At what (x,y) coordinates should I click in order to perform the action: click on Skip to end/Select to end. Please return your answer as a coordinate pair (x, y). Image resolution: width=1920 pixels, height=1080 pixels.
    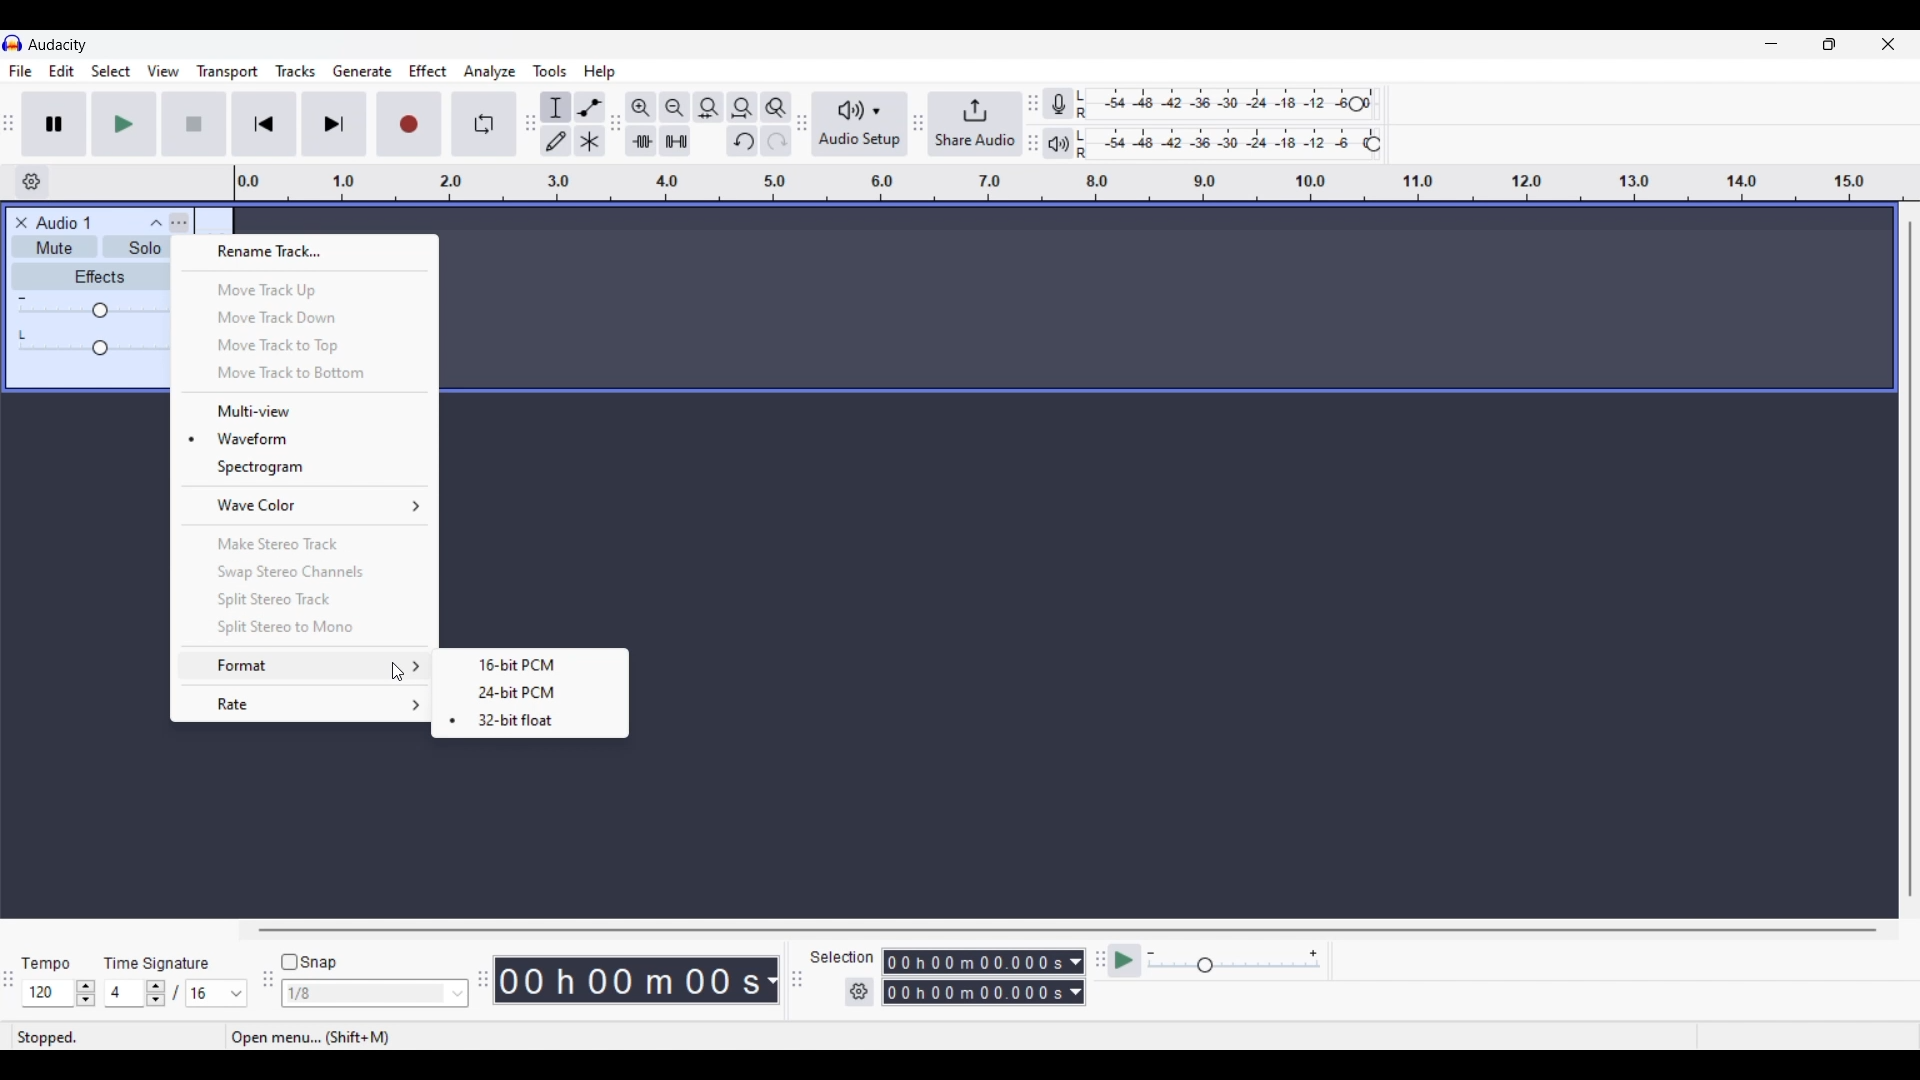
    Looking at the image, I should click on (334, 124).